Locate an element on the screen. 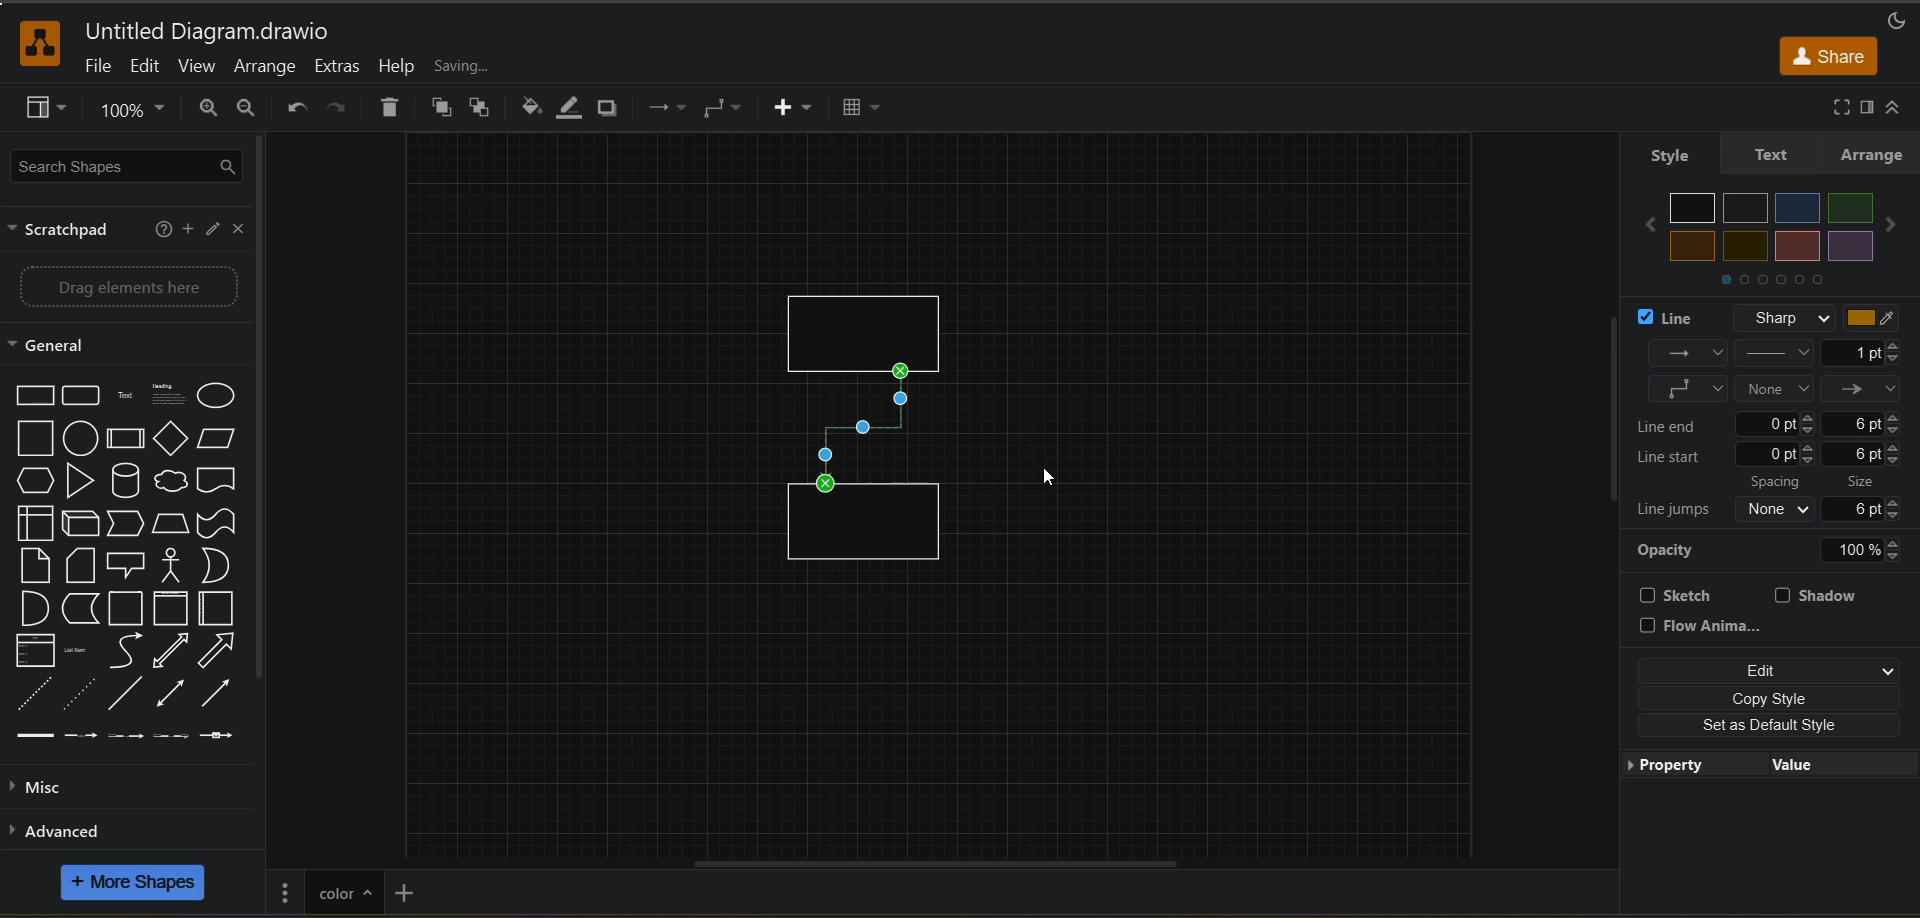 The image size is (1920, 918). share is located at coordinates (1829, 55).